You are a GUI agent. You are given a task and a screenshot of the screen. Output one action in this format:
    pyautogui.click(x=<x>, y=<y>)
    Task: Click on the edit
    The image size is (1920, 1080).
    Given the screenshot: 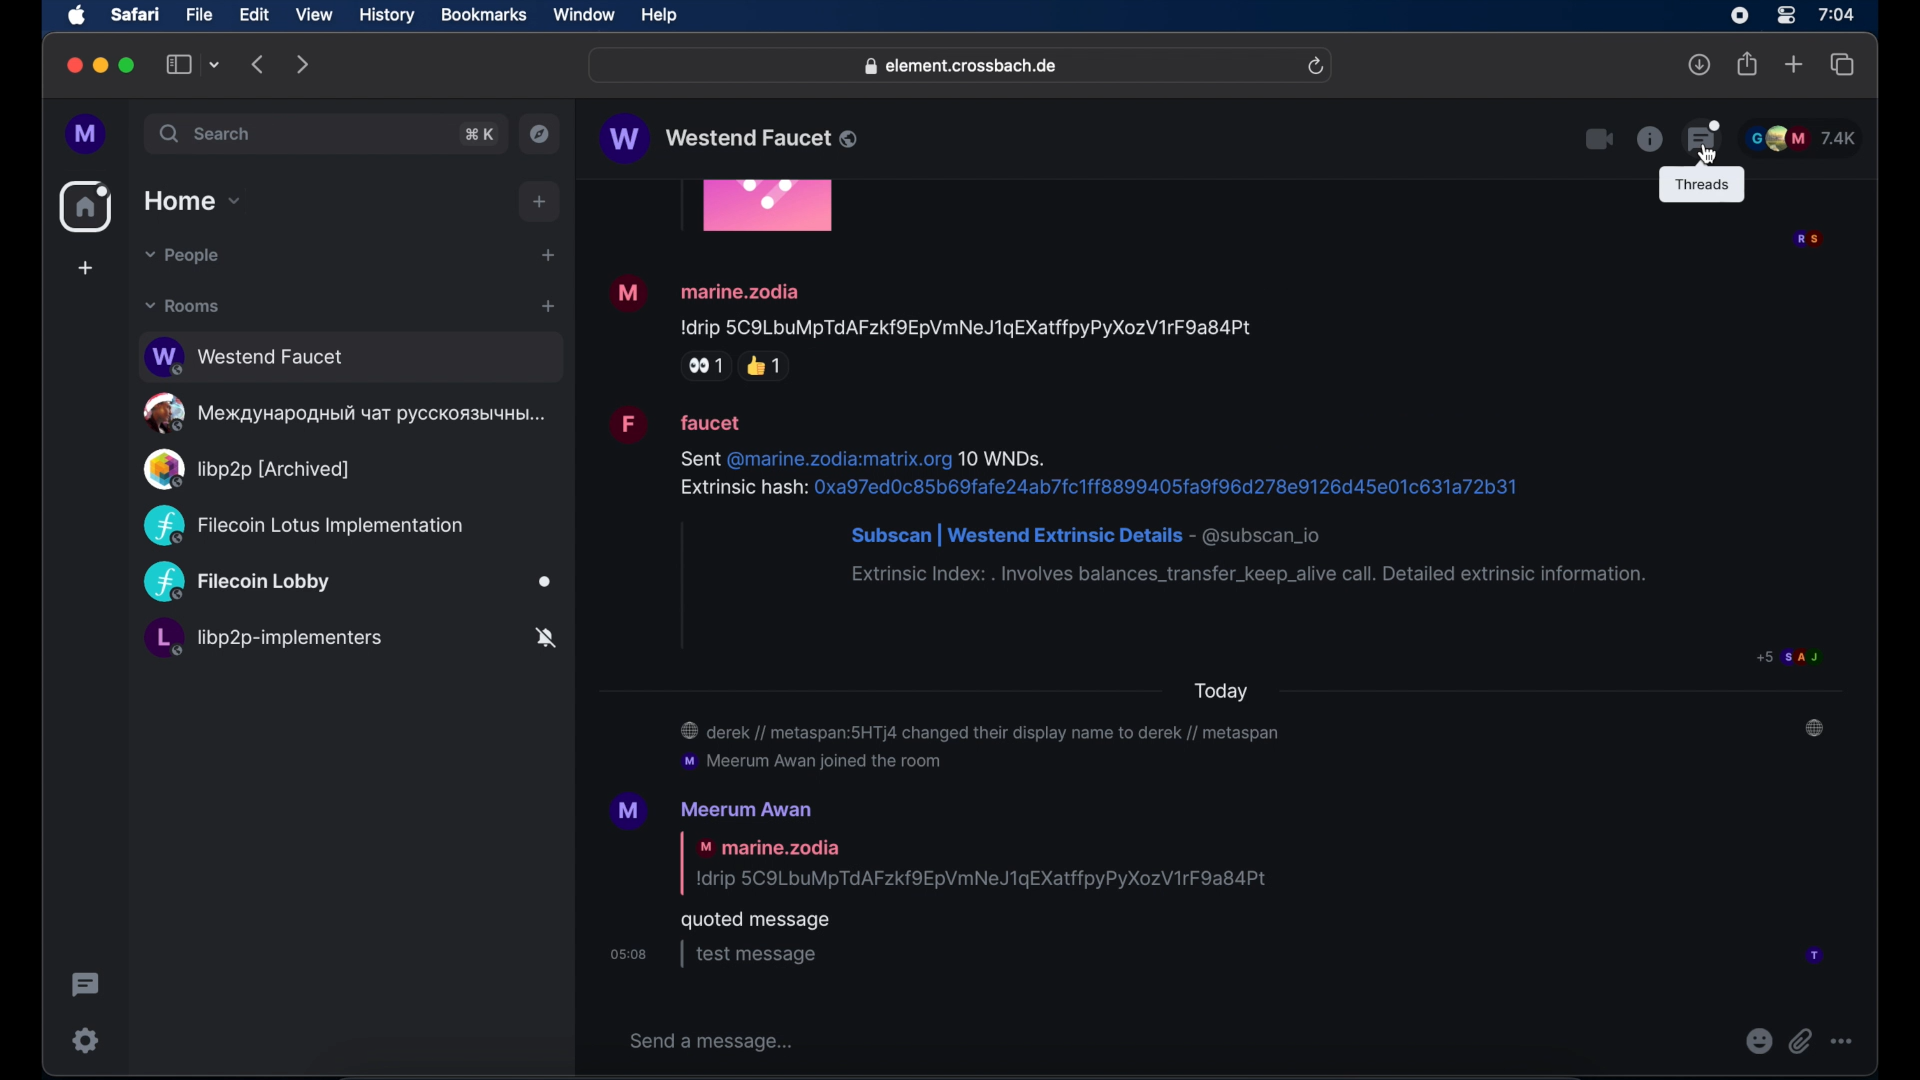 What is the action you would take?
    pyautogui.click(x=255, y=15)
    